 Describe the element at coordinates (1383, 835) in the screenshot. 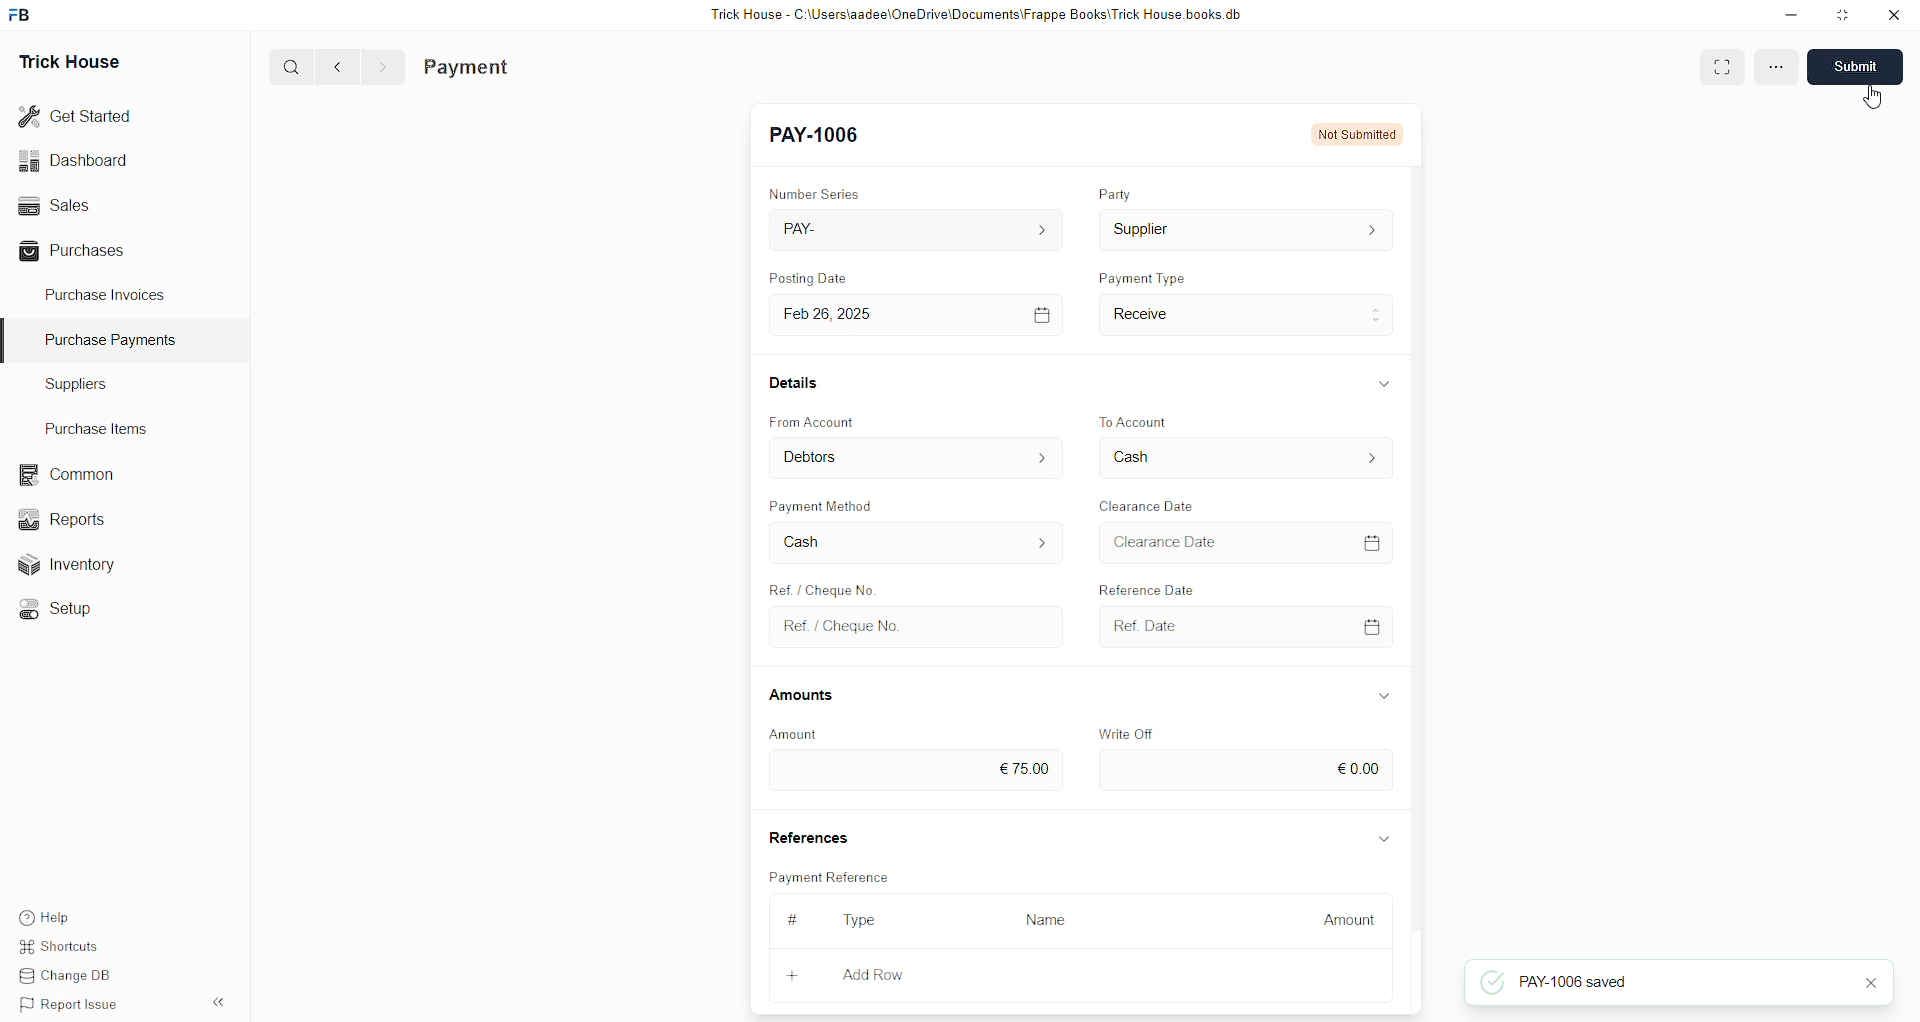

I see `expand` at that location.